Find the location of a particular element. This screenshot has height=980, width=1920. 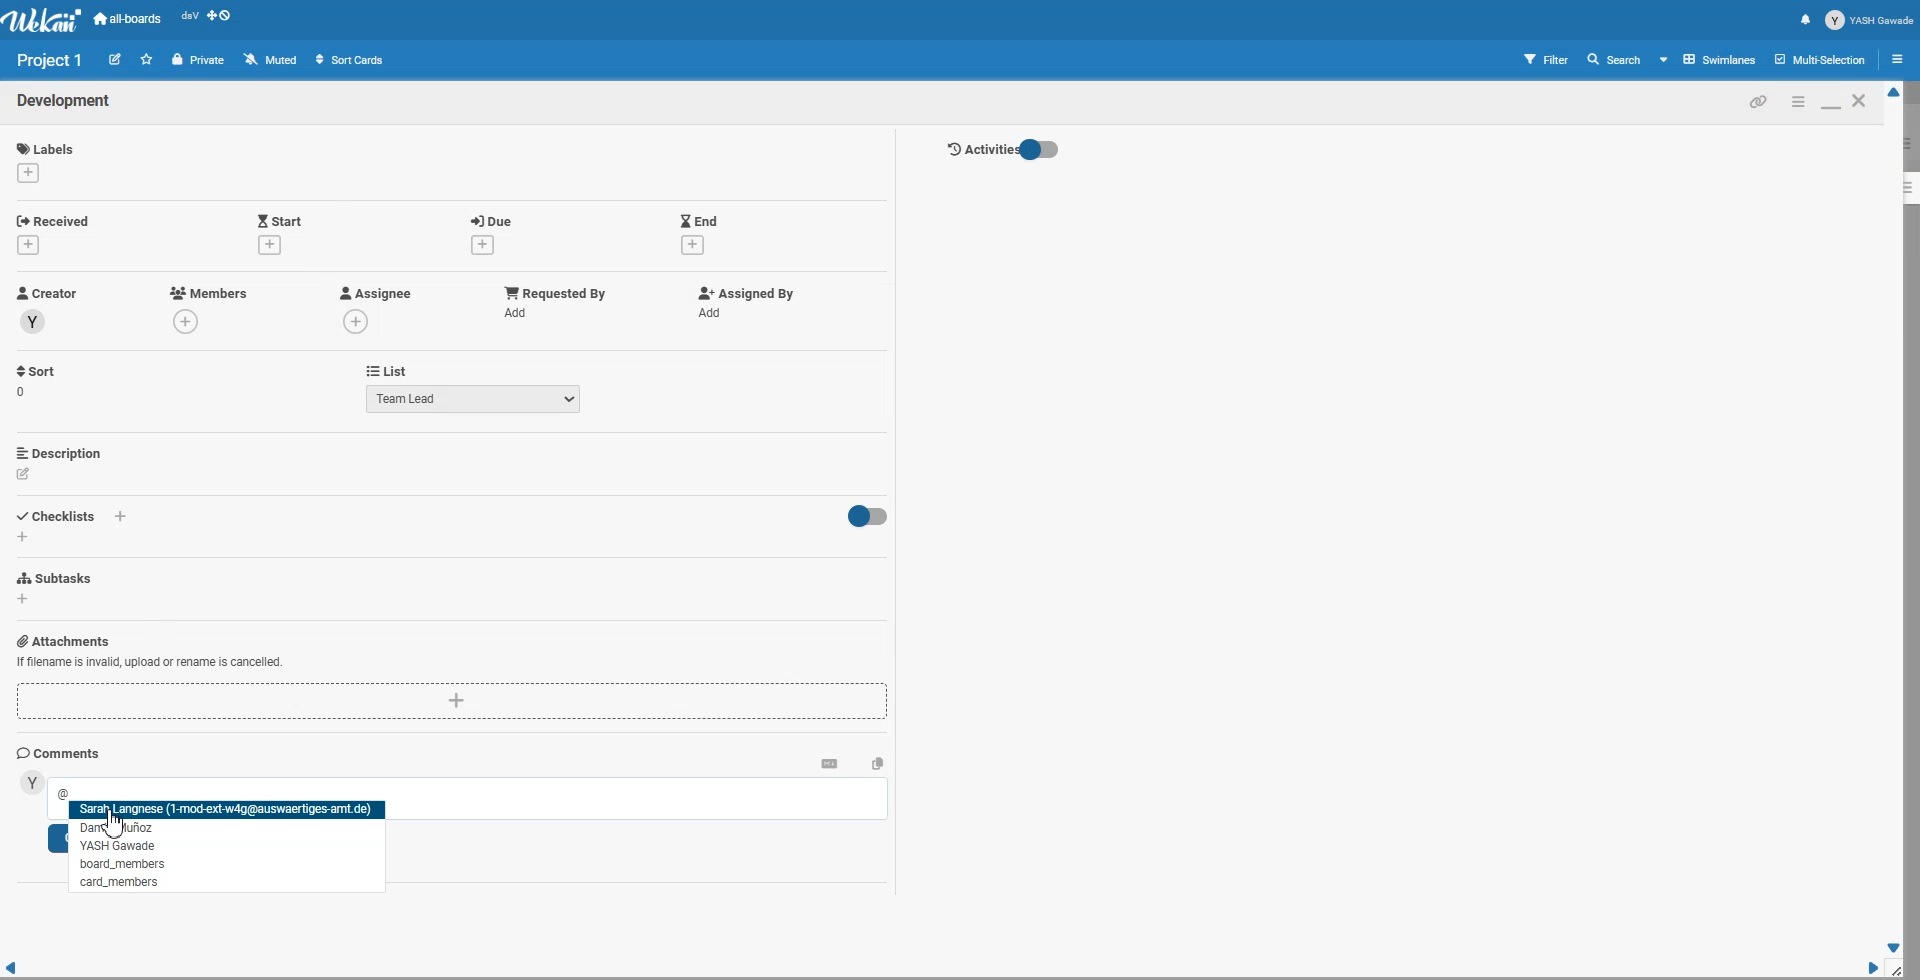

Add Received is located at coordinates (58, 219).